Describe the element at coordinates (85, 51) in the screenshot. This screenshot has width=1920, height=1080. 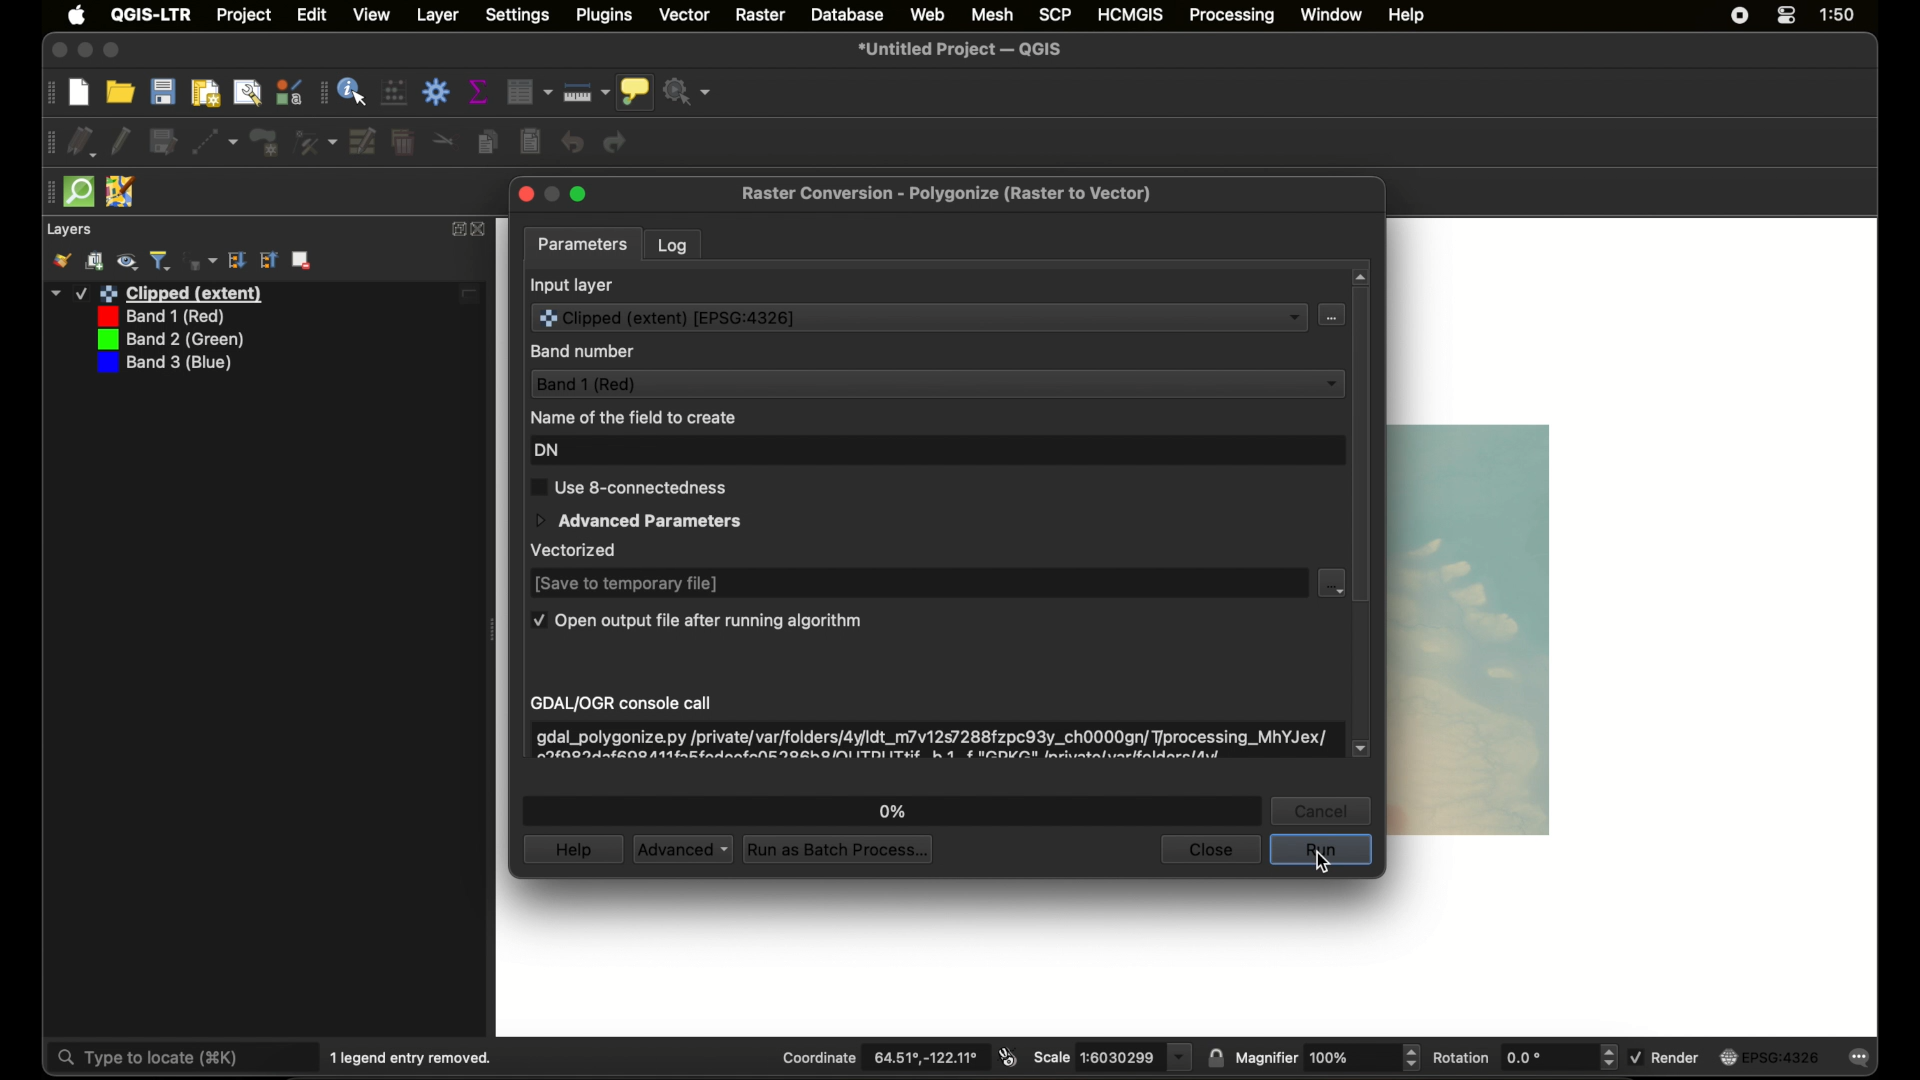
I see `minimize` at that location.